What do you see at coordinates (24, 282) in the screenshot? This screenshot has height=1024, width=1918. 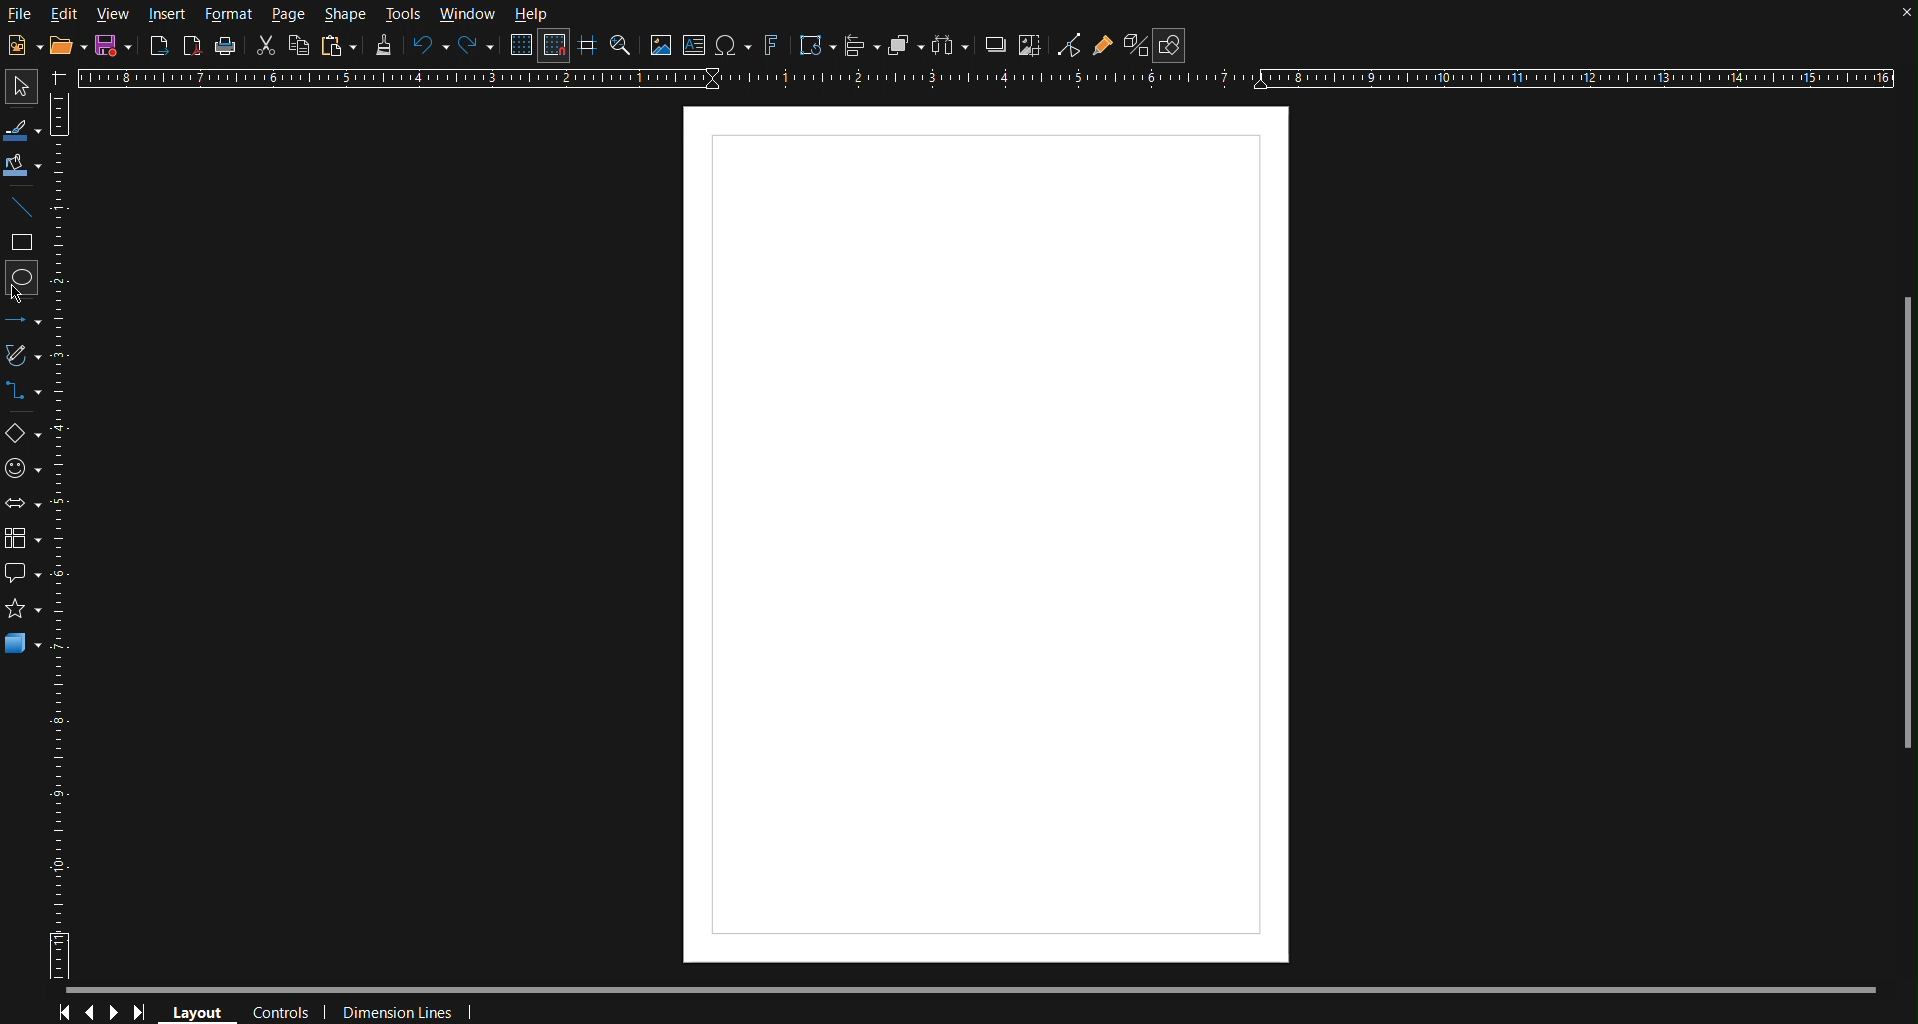 I see `Circle` at bounding box center [24, 282].